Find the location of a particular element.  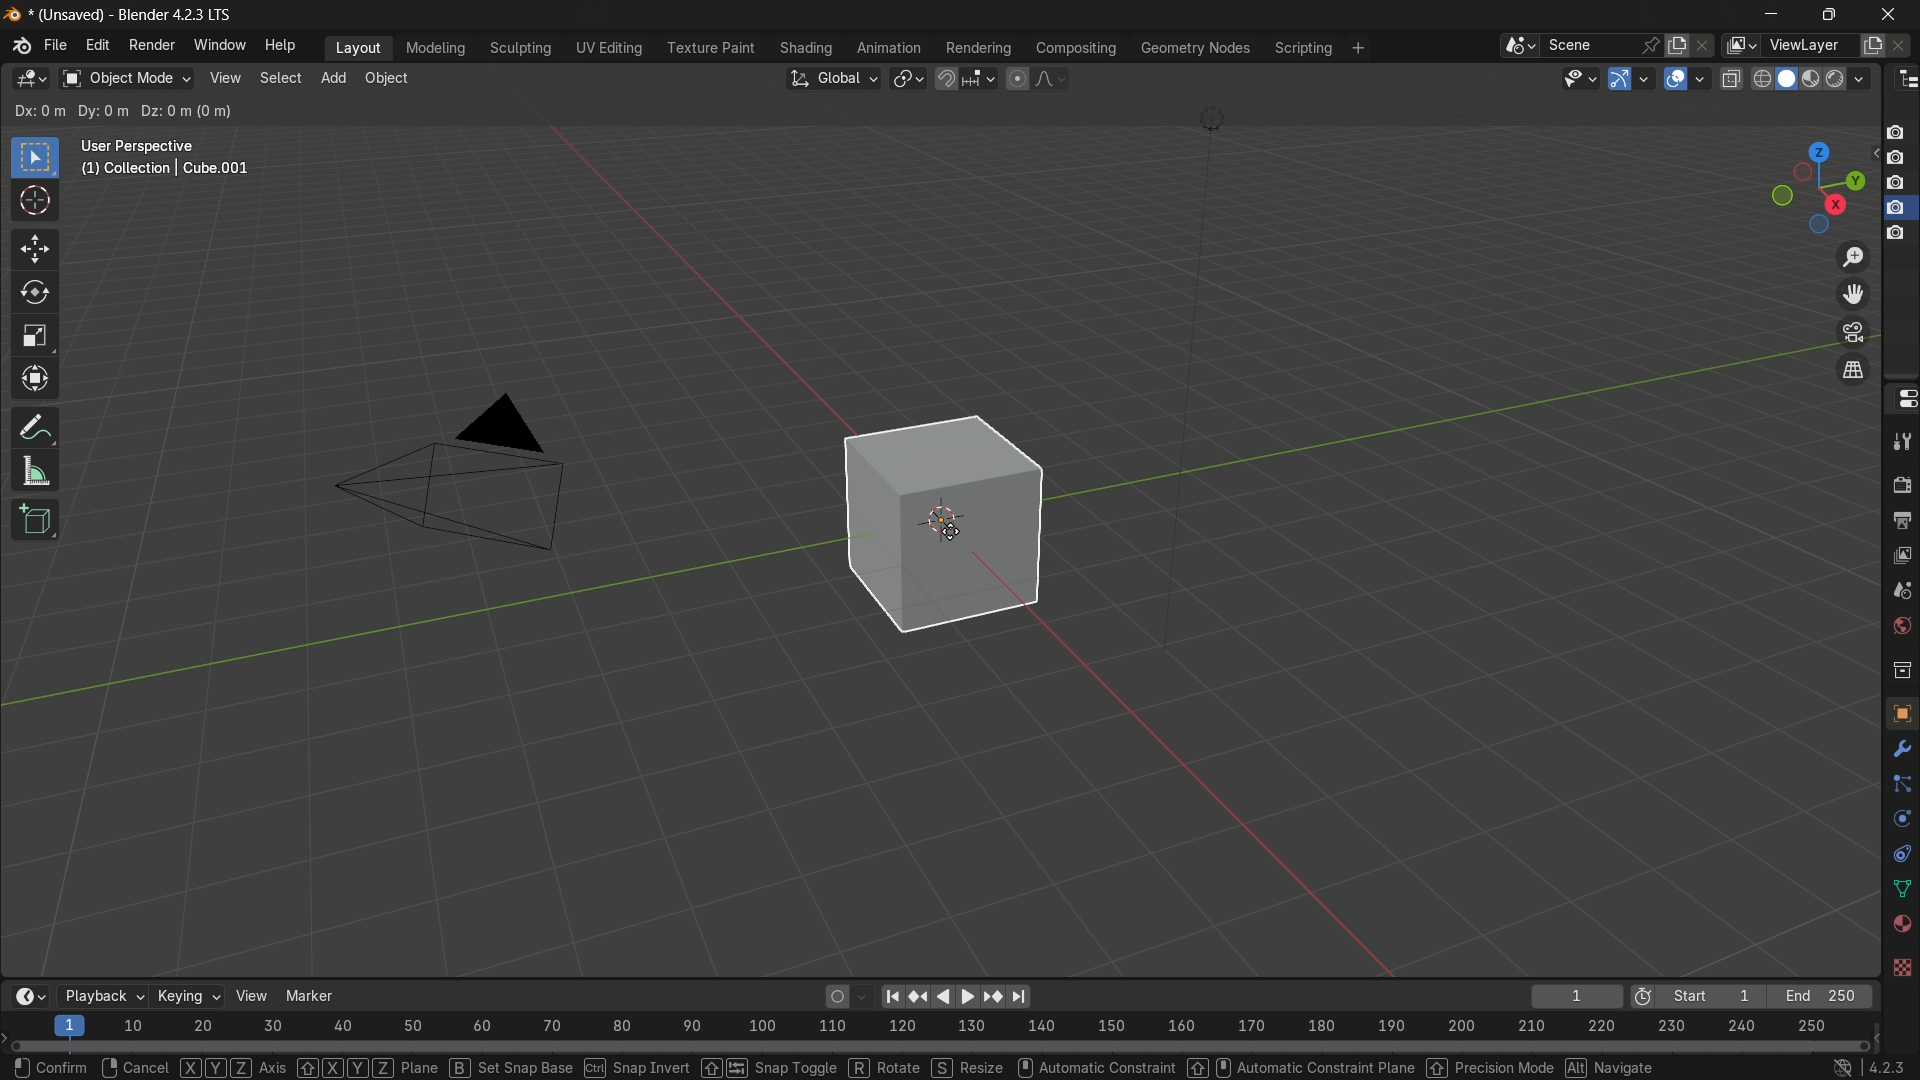

material is located at coordinates (1902, 924).